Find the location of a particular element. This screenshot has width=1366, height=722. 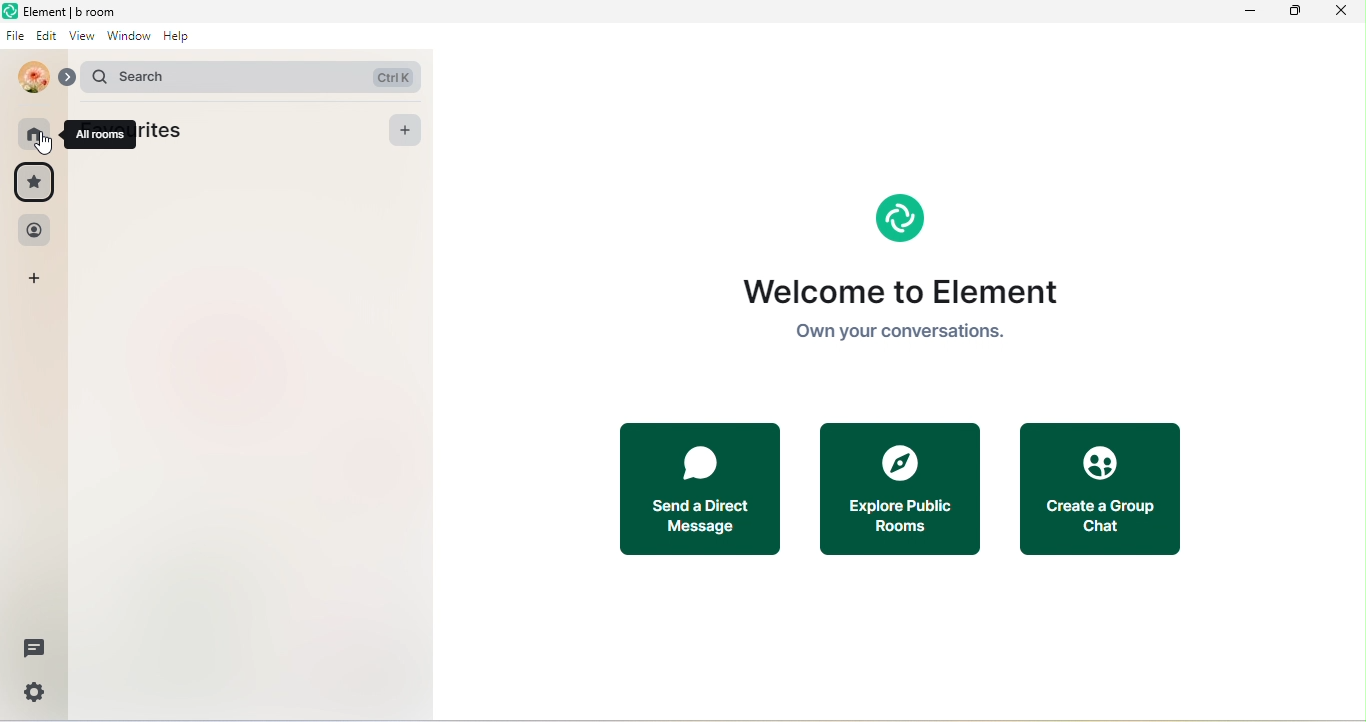

udita mandal is located at coordinates (29, 77).